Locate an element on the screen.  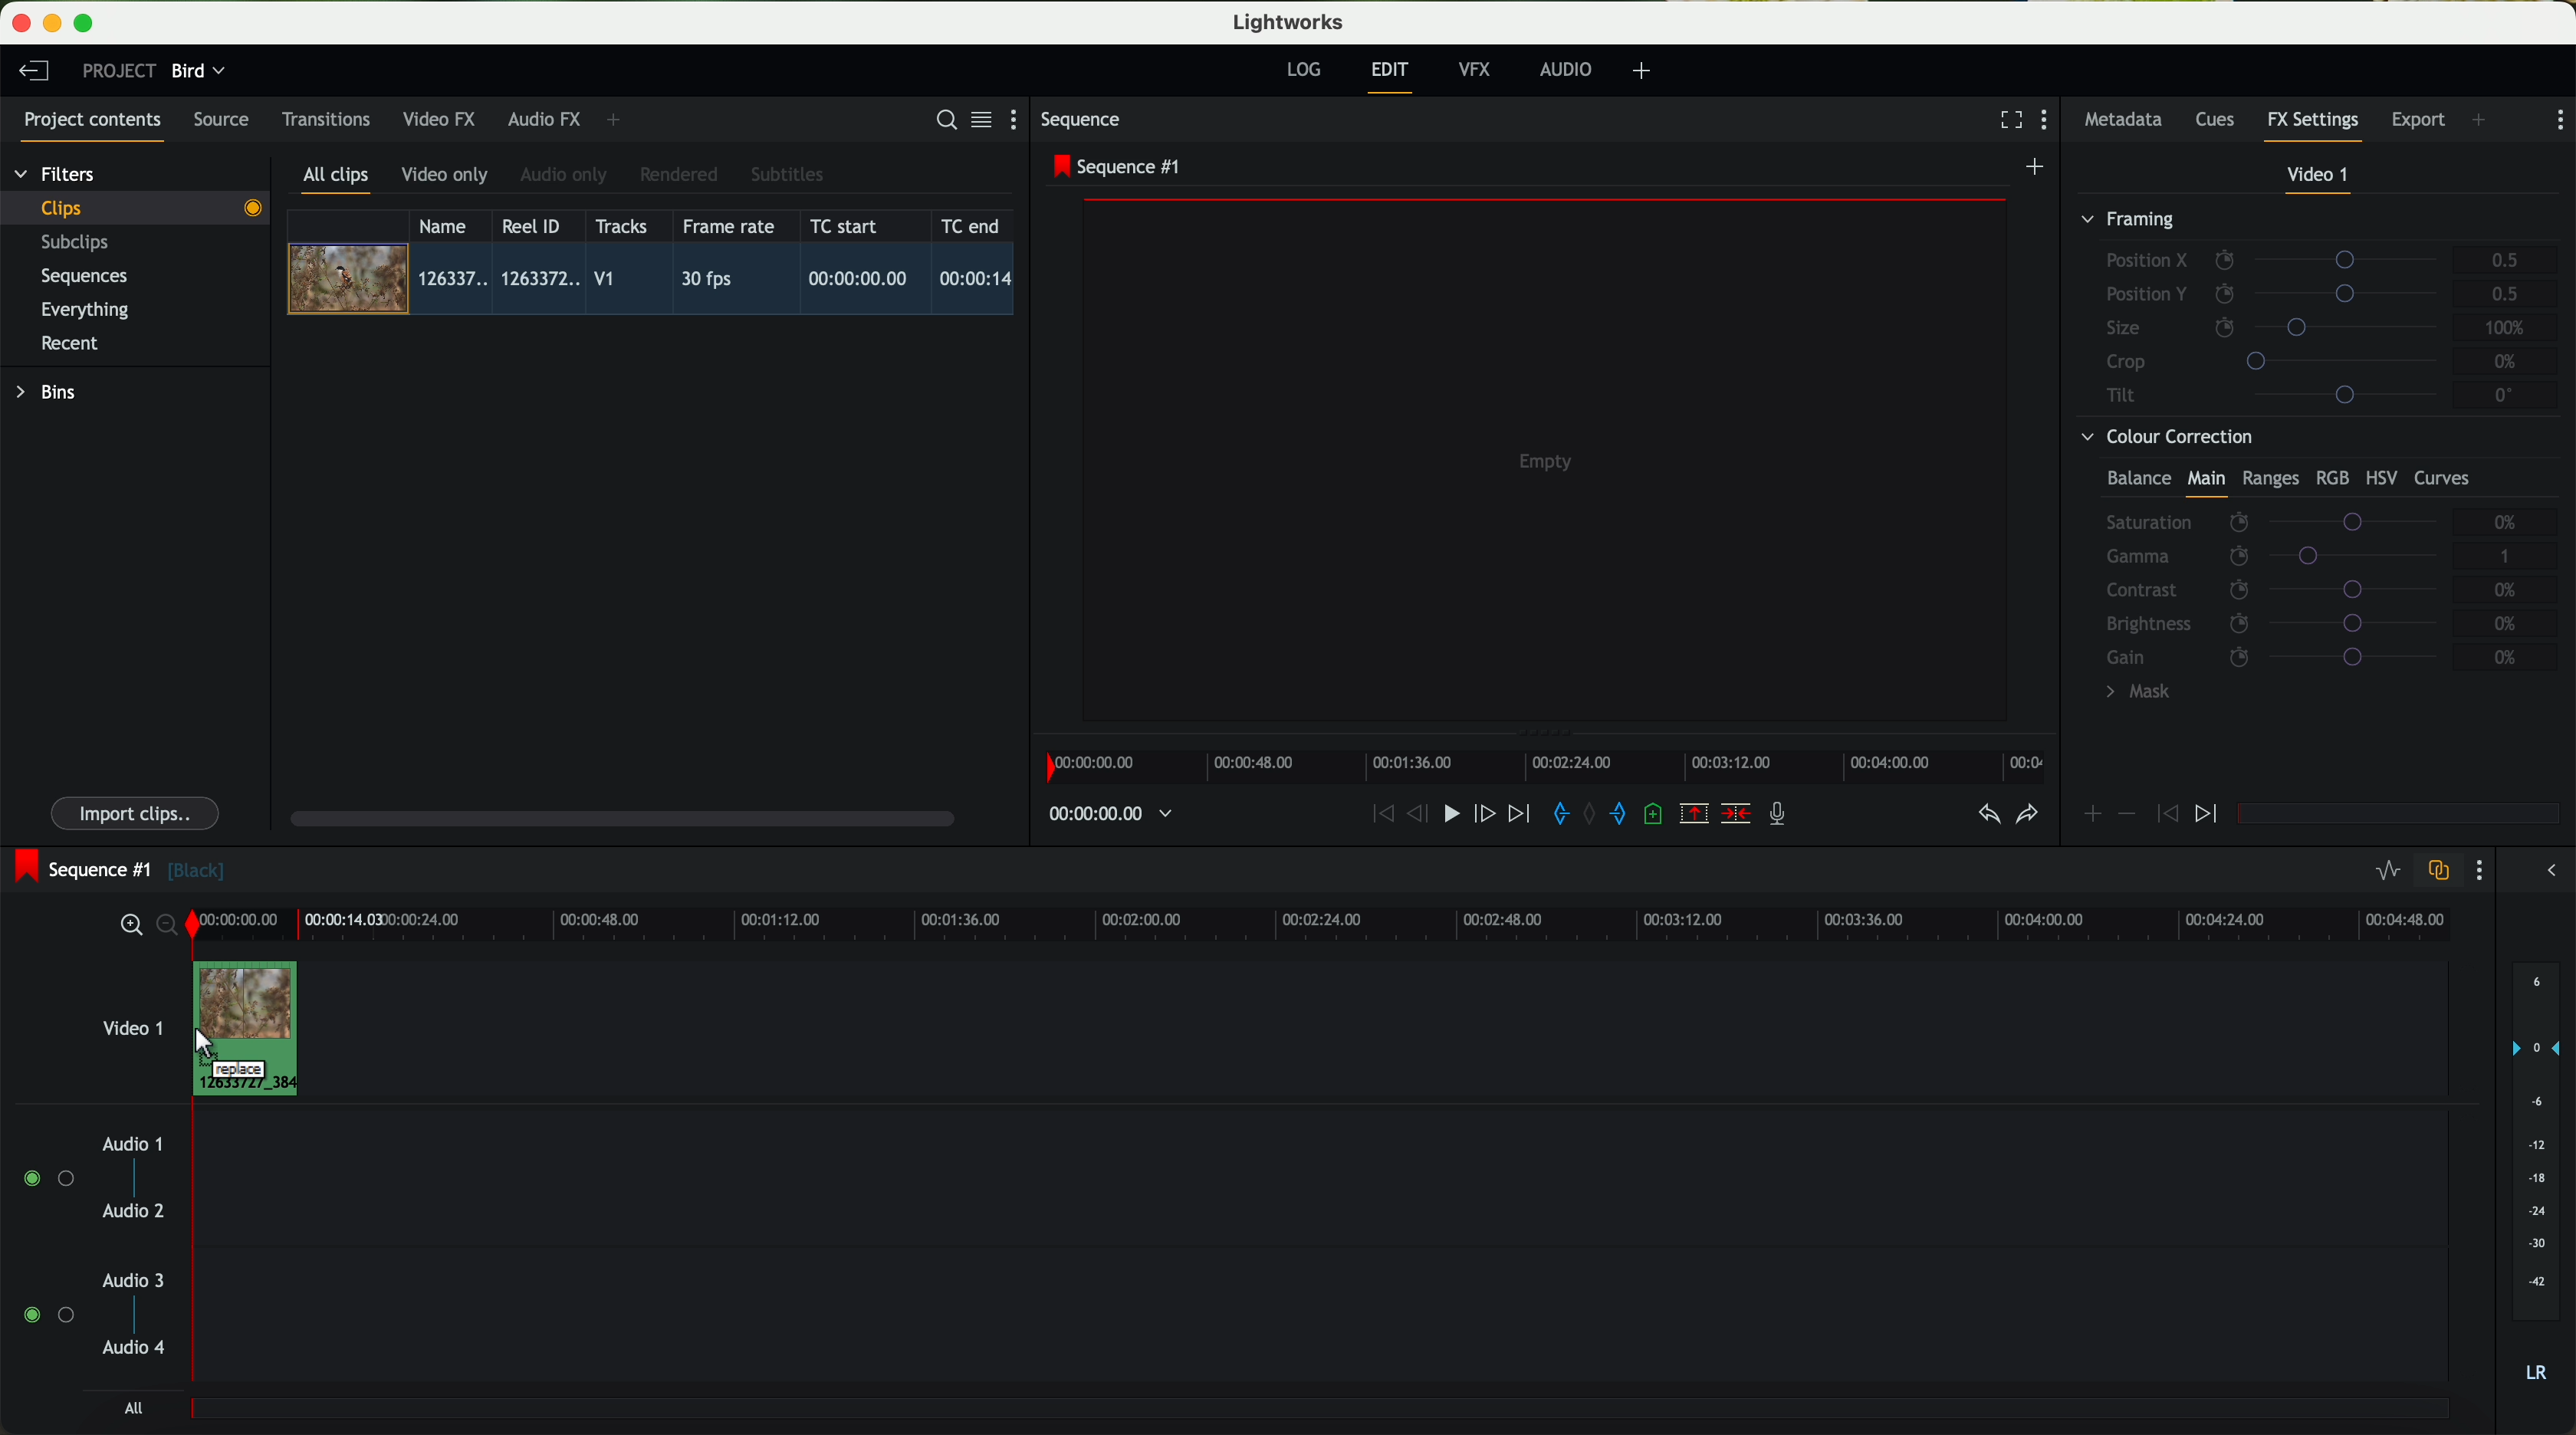
nudge one frame back is located at coordinates (1421, 816).